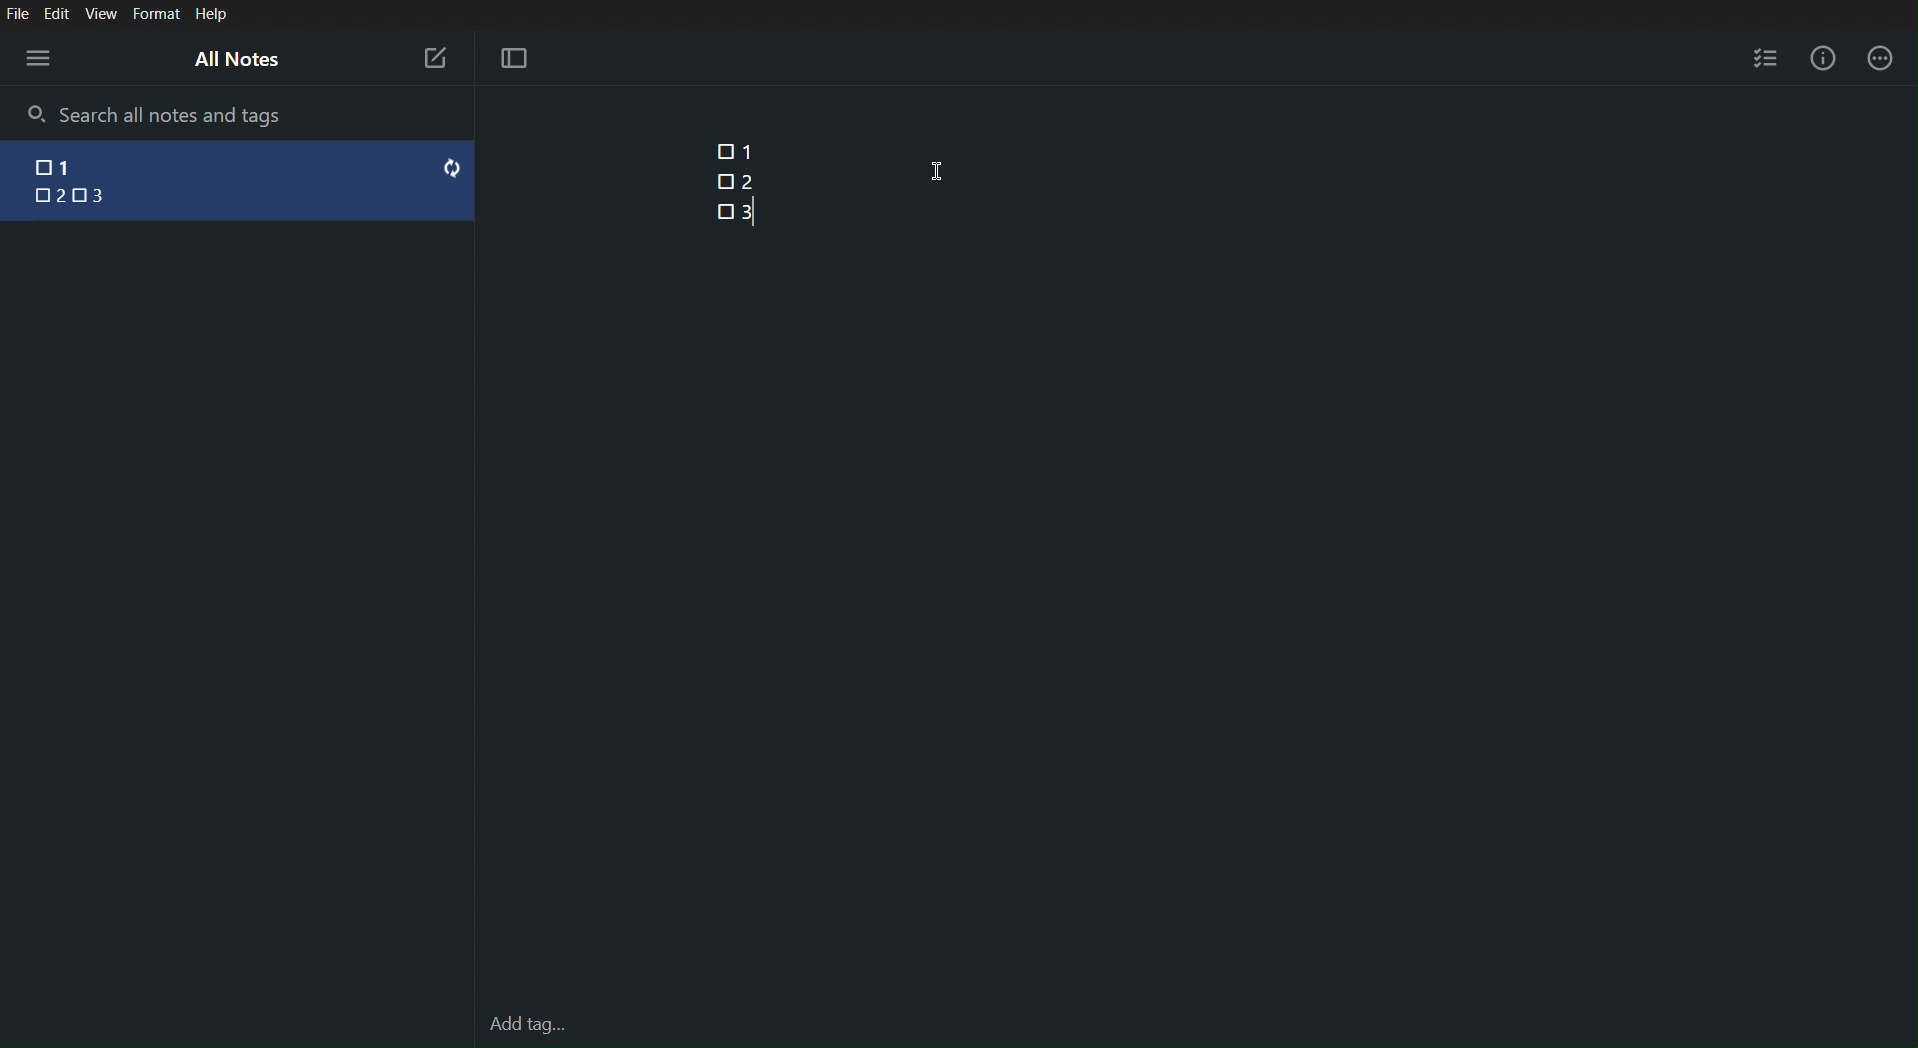 This screenshot has height=1048, width=1918. Describe the element at coordinates (235, 58) in the screenshot. I see `All Notes` at that location.